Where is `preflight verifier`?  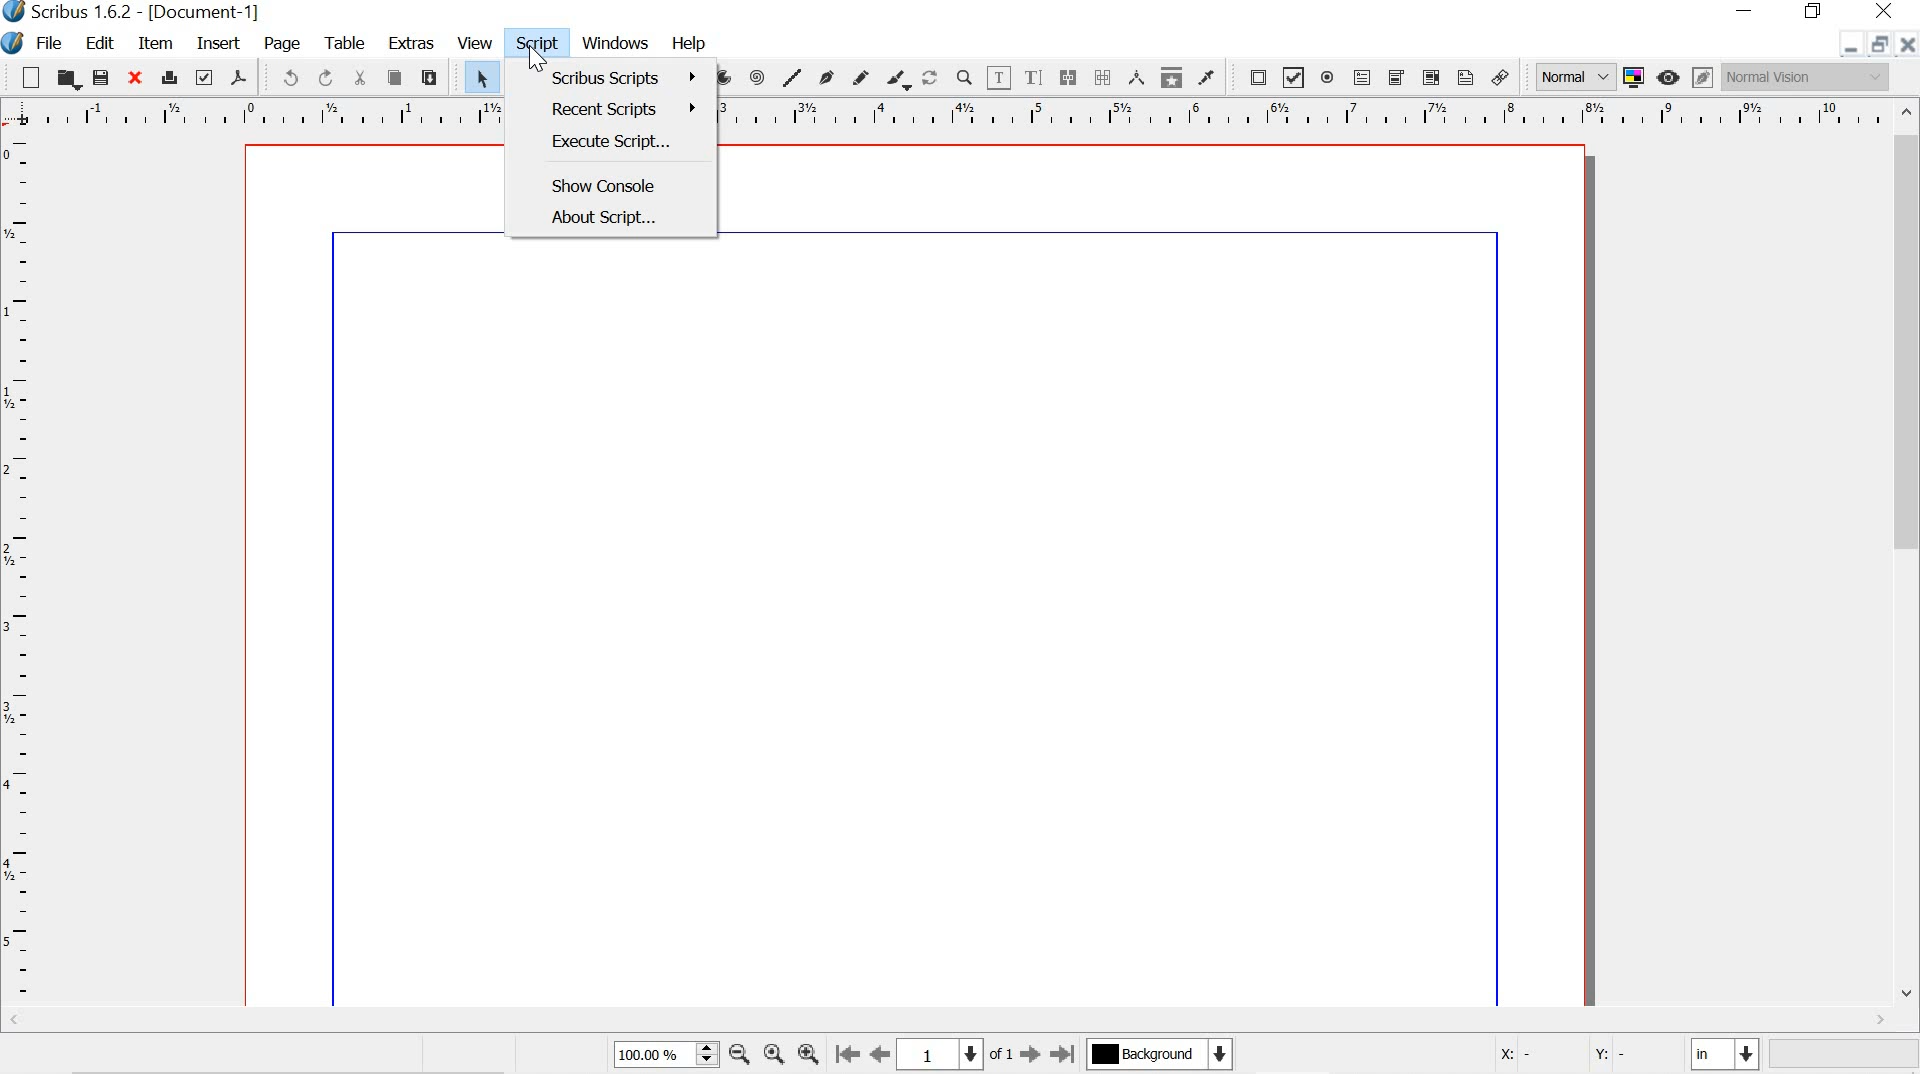
preflight verifier is located at coordinates (204, 77).